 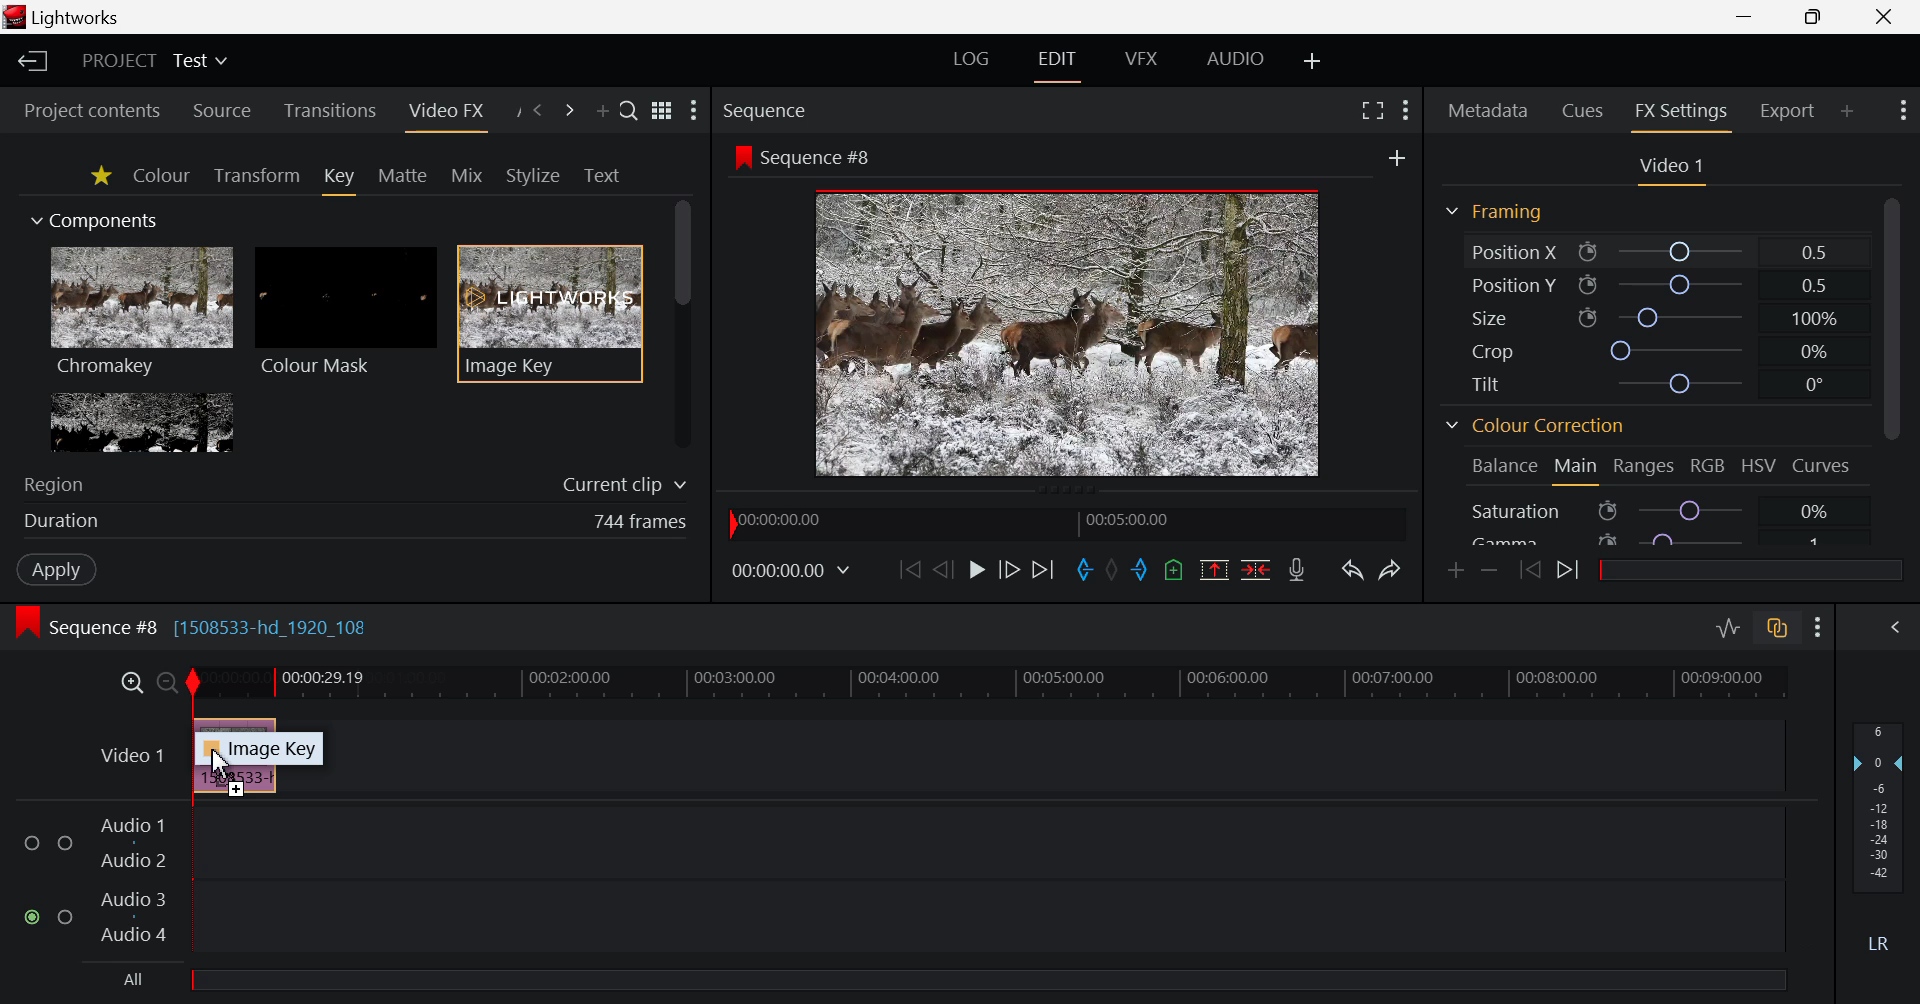 What do you see at coordinates (1482, 384) in the screenshot?
I see `Tilt` at bounding box center [1482, 384].